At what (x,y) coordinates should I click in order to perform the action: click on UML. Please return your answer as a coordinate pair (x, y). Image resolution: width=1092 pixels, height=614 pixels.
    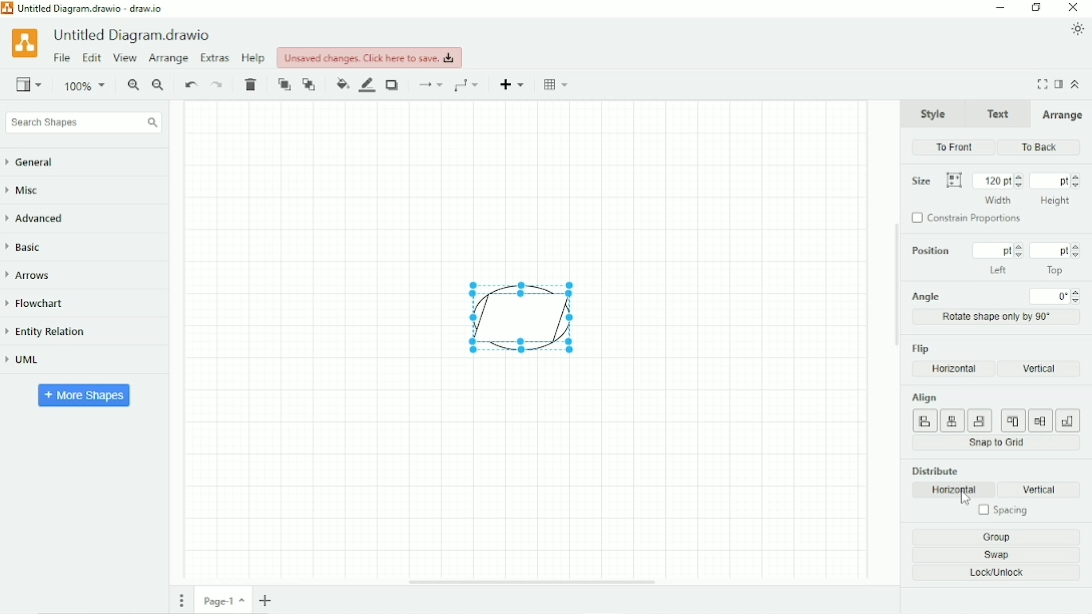
    Looking at the image, I should click on (31, 361).